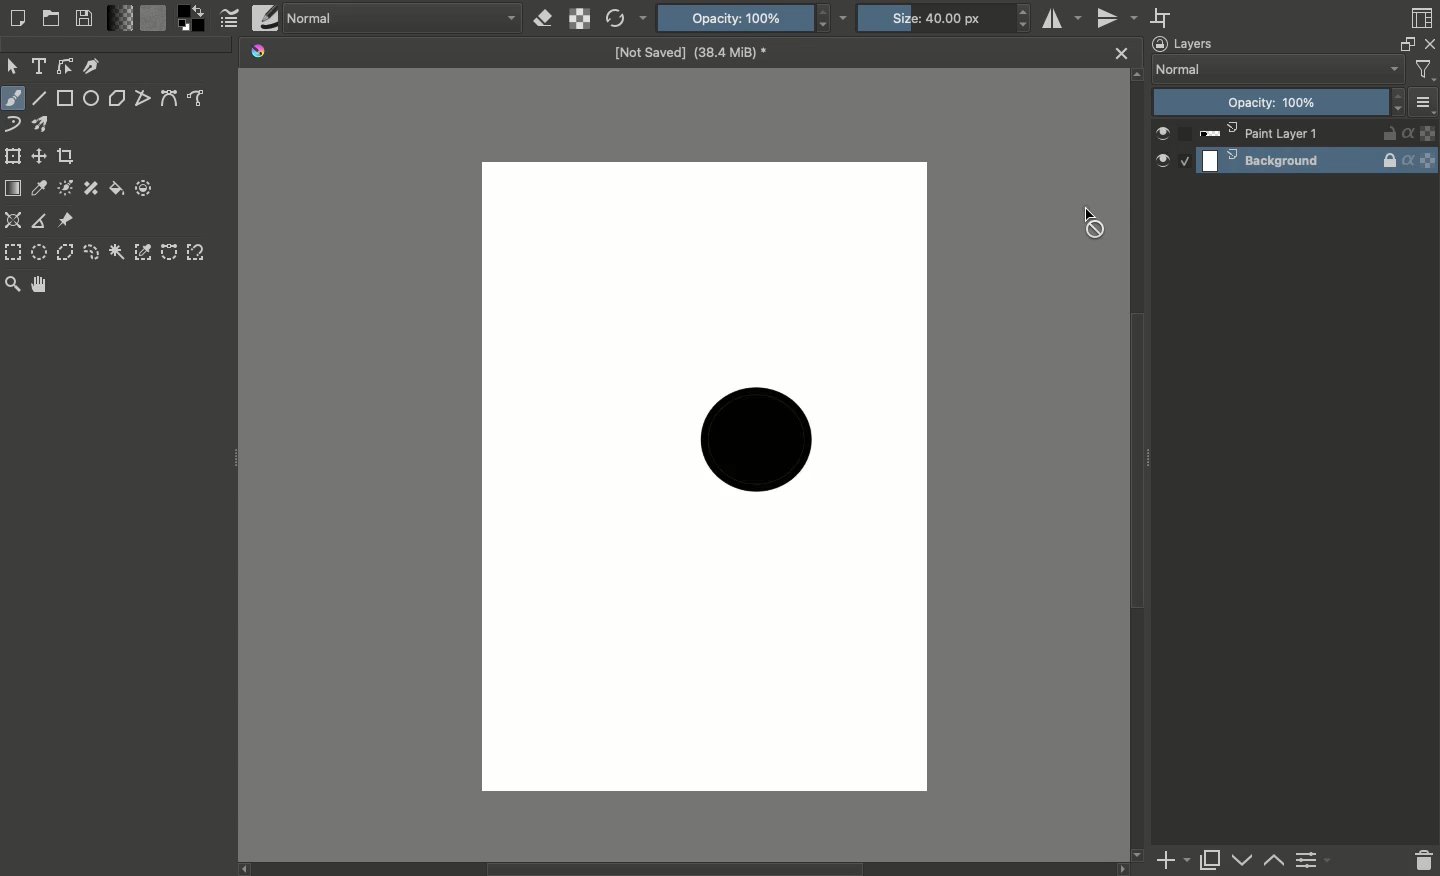  What do you see at coordinates (698, 56) in the screenshot?
I see `Name` at bounding box center [698, 56].